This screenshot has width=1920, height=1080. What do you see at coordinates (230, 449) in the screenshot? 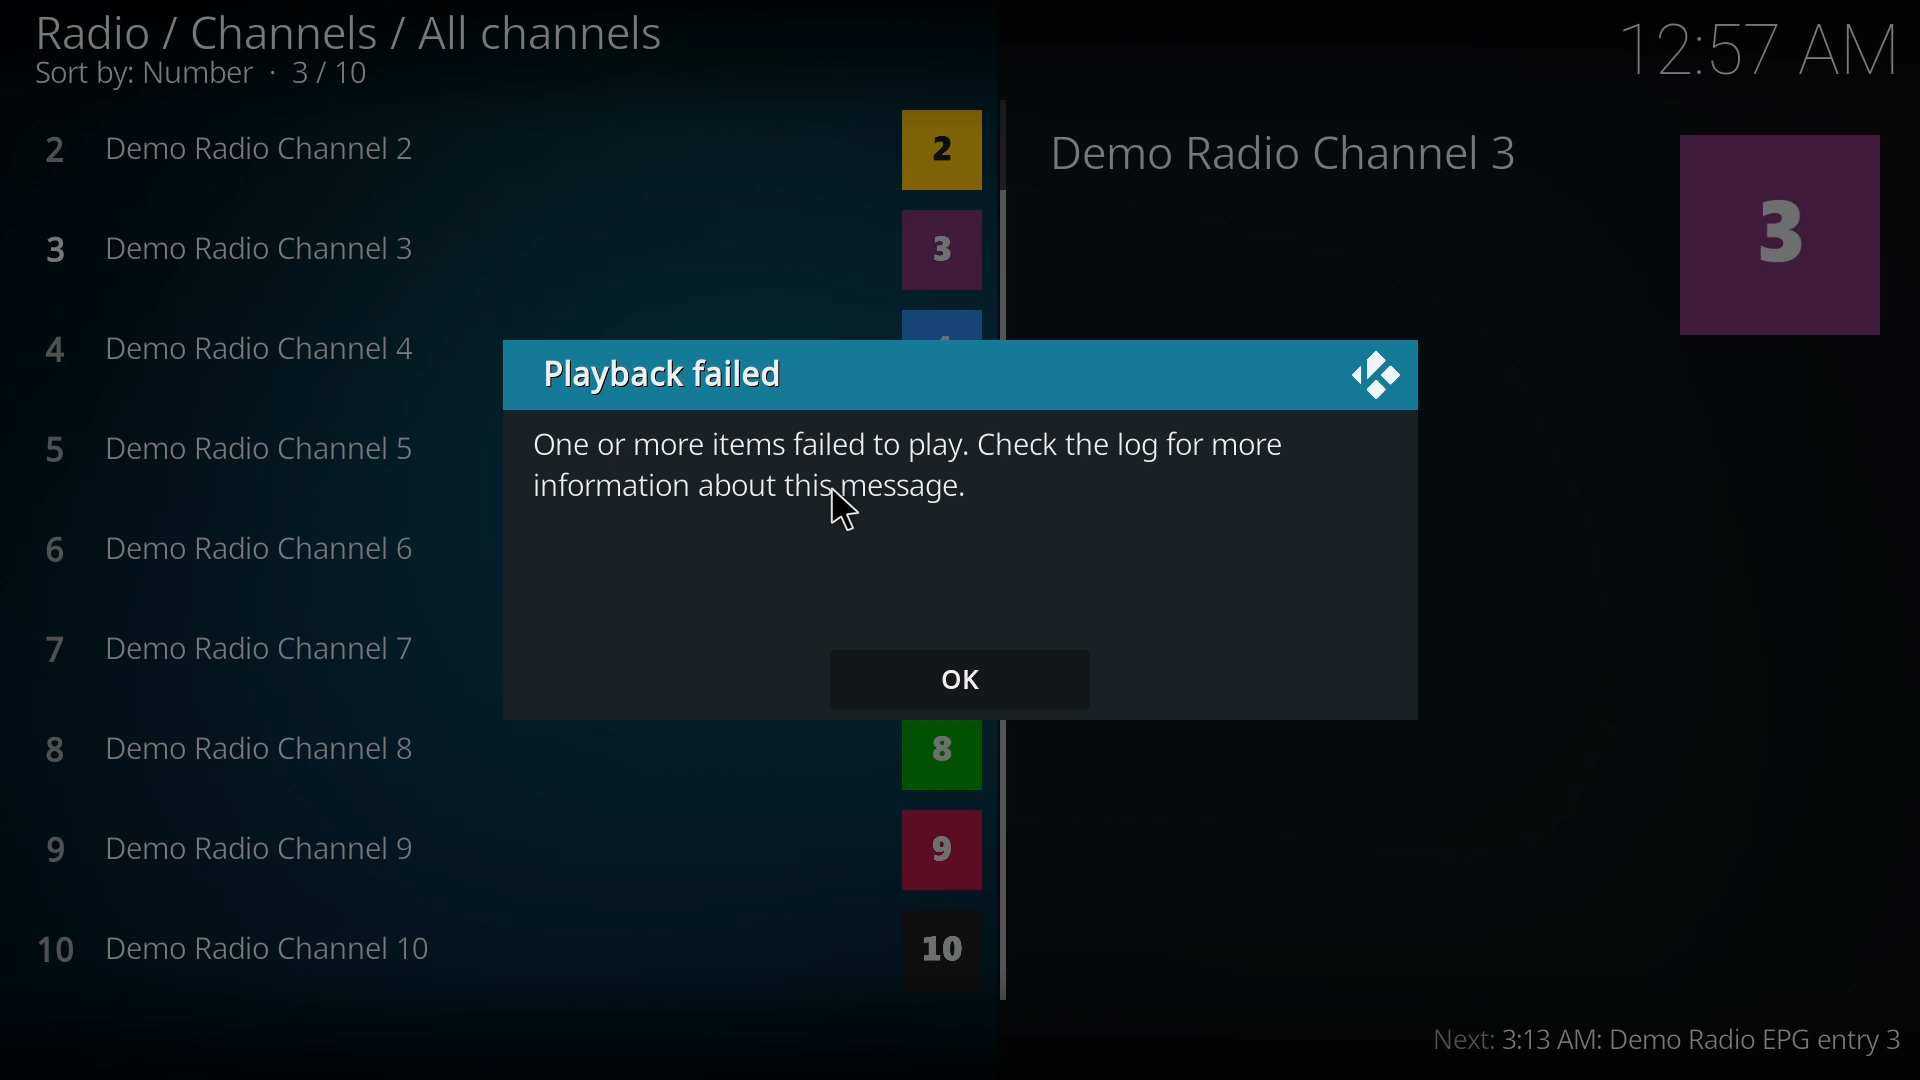
I see `5 Demo Radio Channel 5` at bounding box center [230, 449].